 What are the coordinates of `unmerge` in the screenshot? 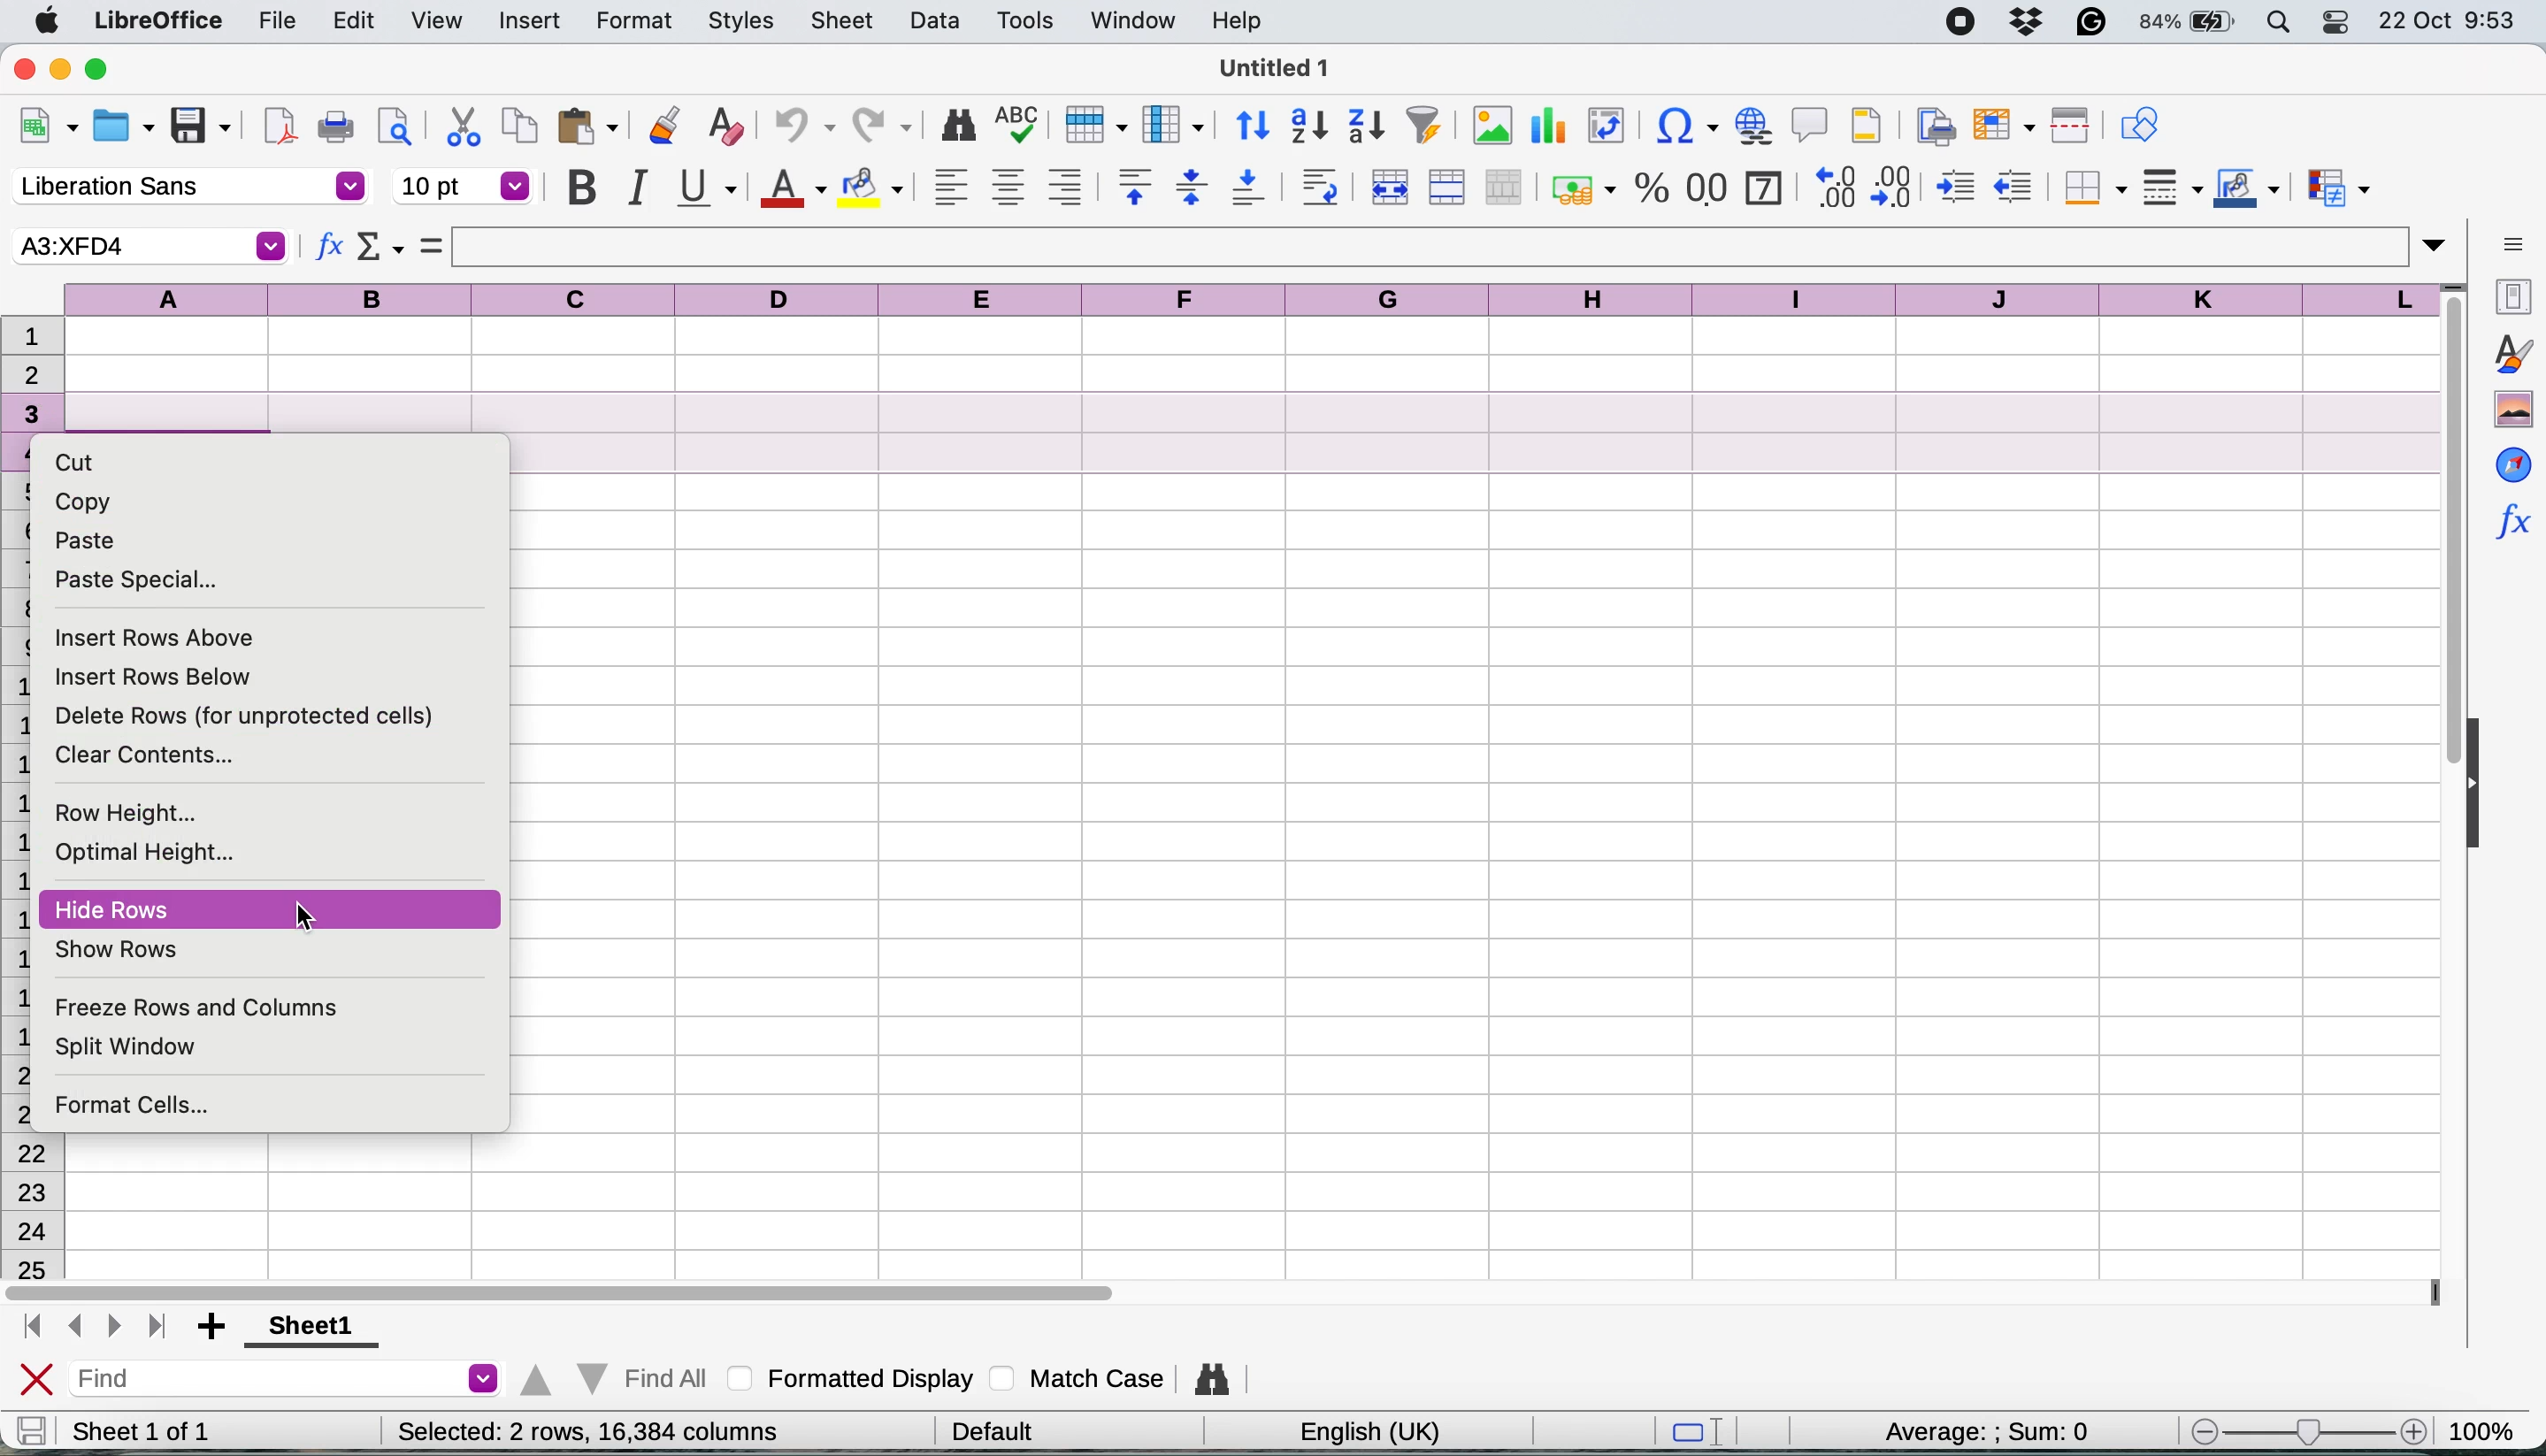 It's located at (1504, 188).